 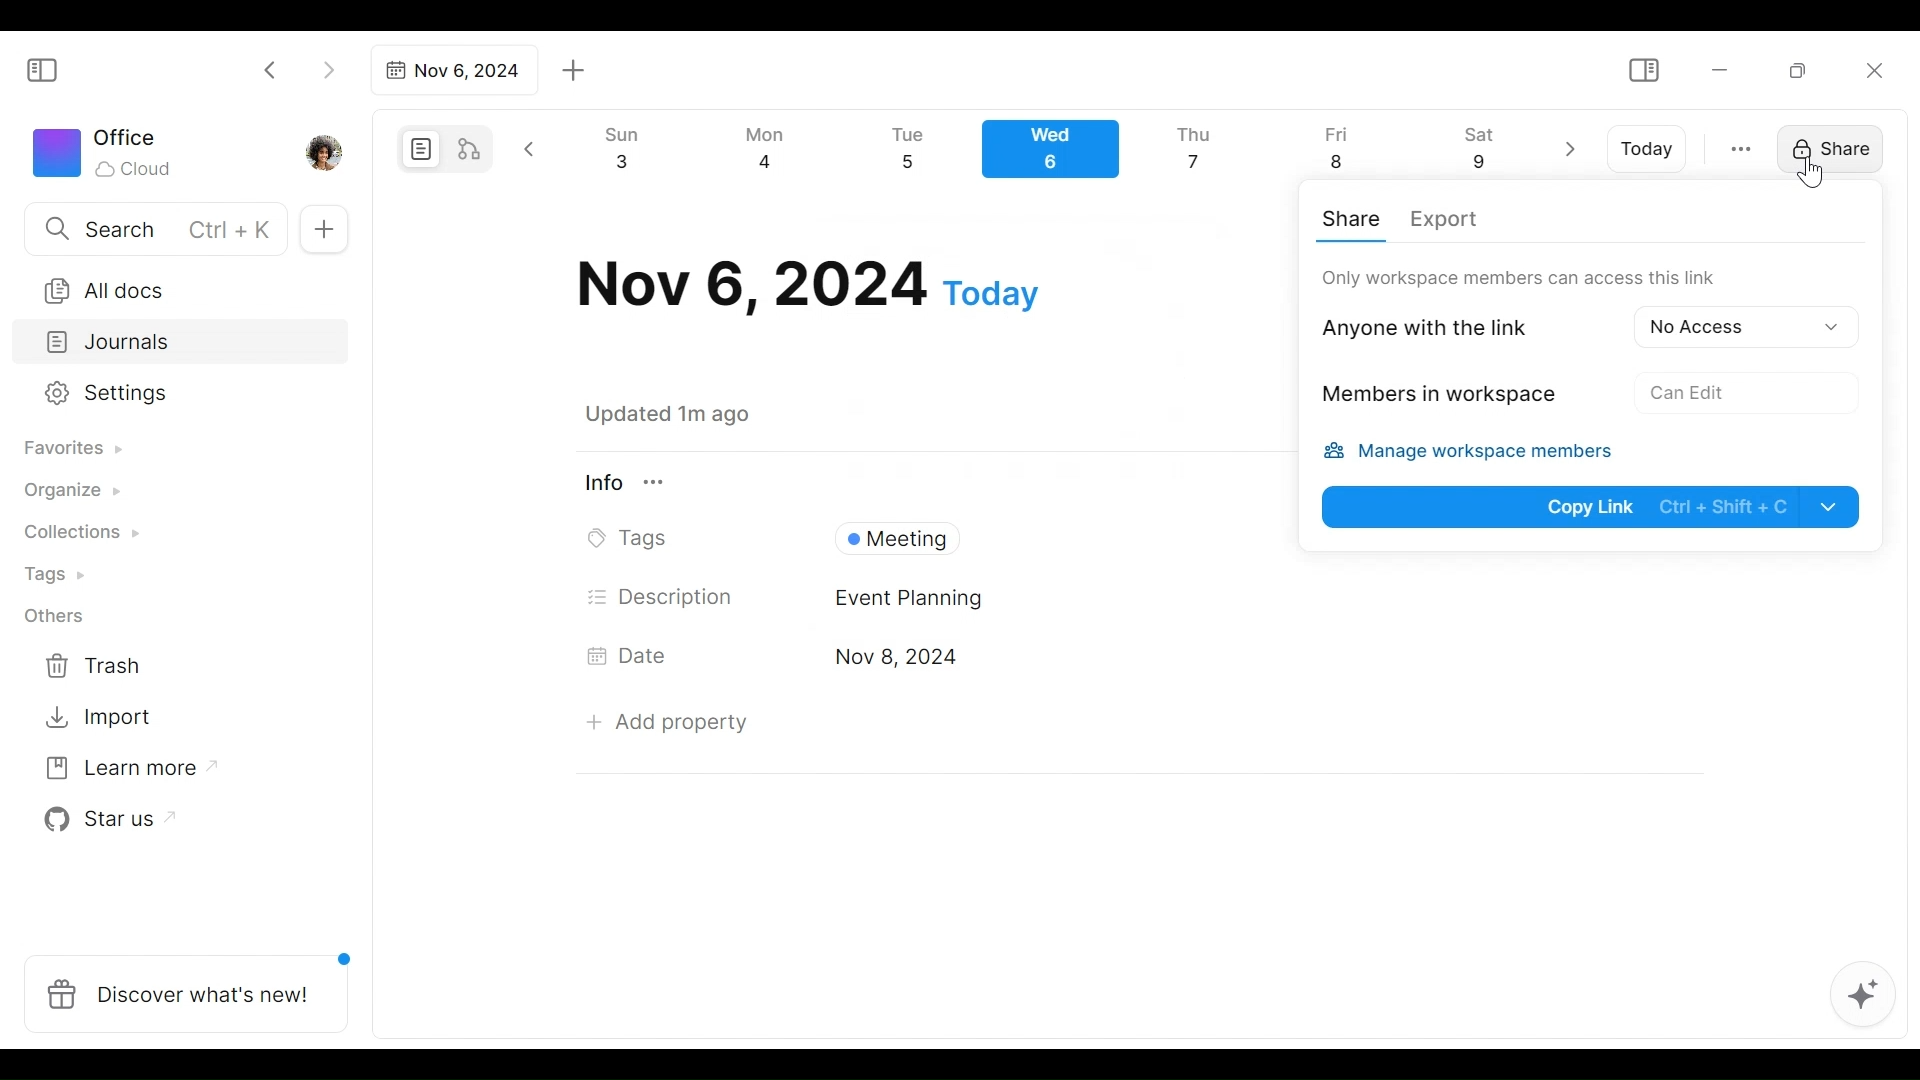 What do you see at coordinates (1825, 147) in the screenshot?
I see `Share` at bounding box center [1825, 147].